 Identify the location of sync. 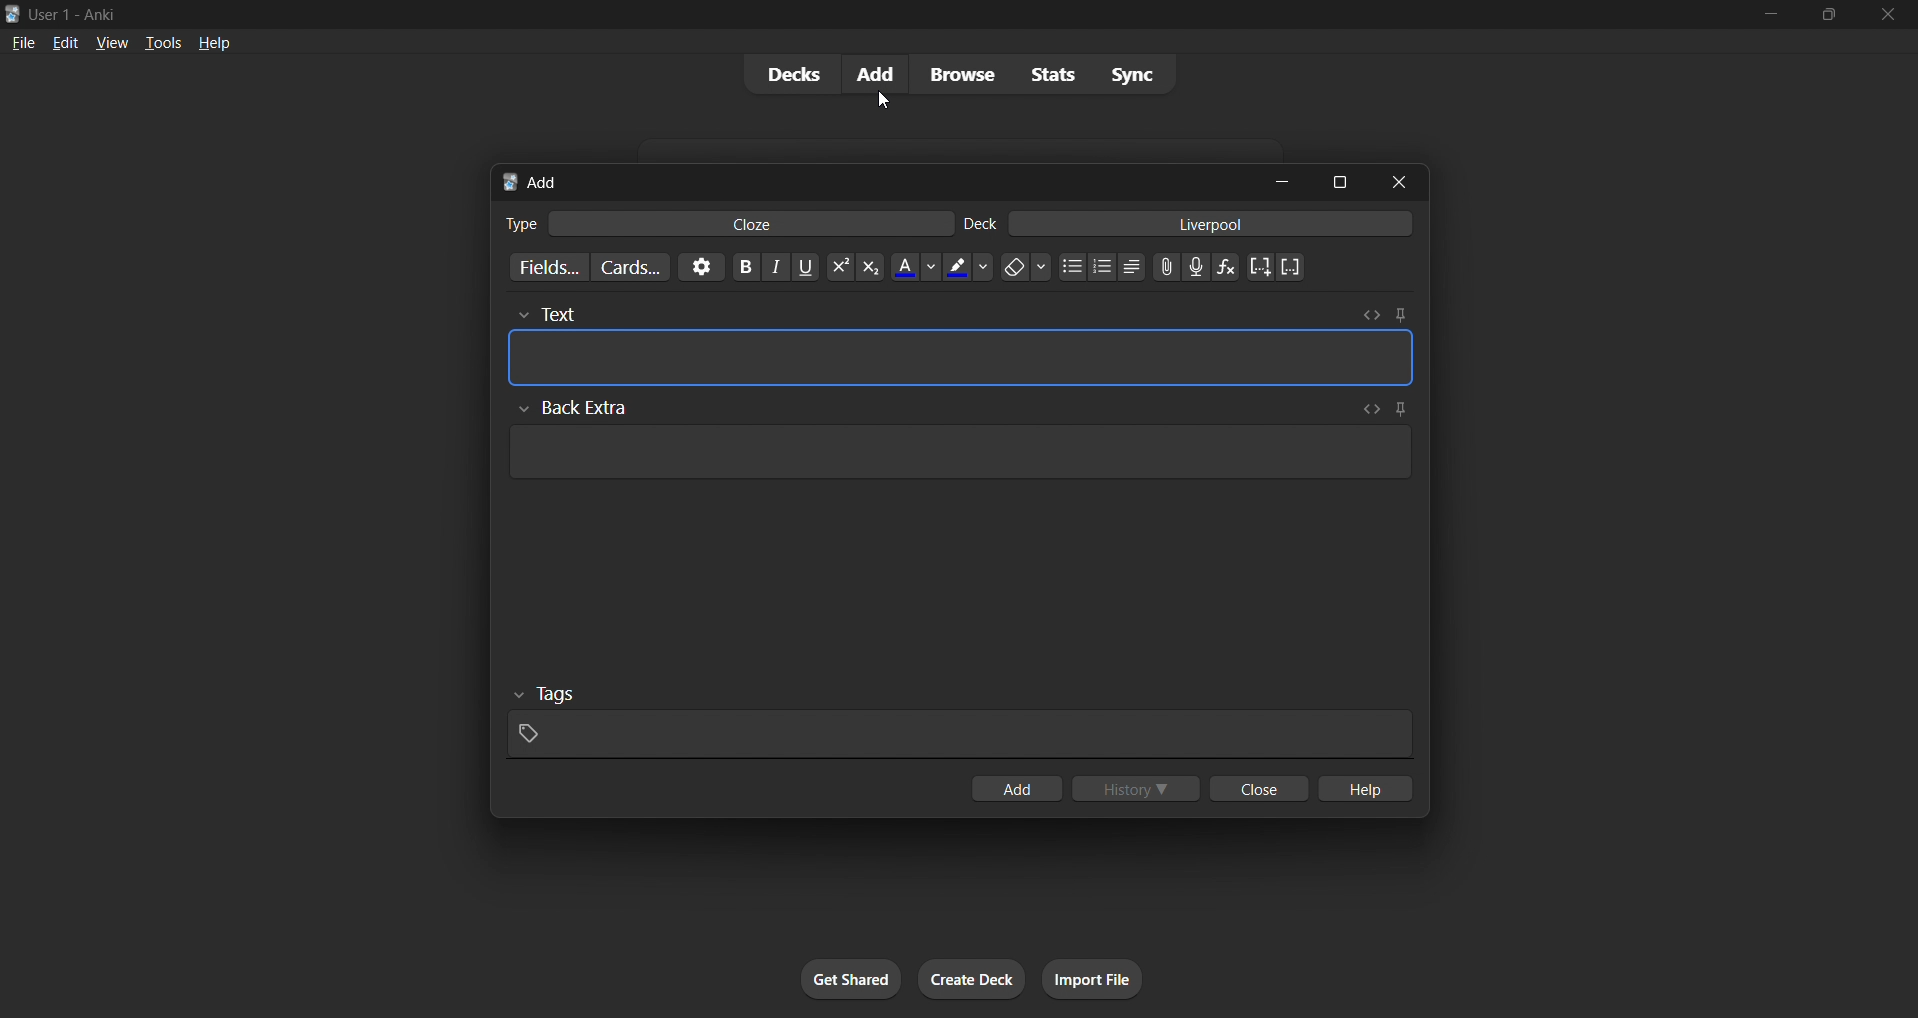
(1132, 74).